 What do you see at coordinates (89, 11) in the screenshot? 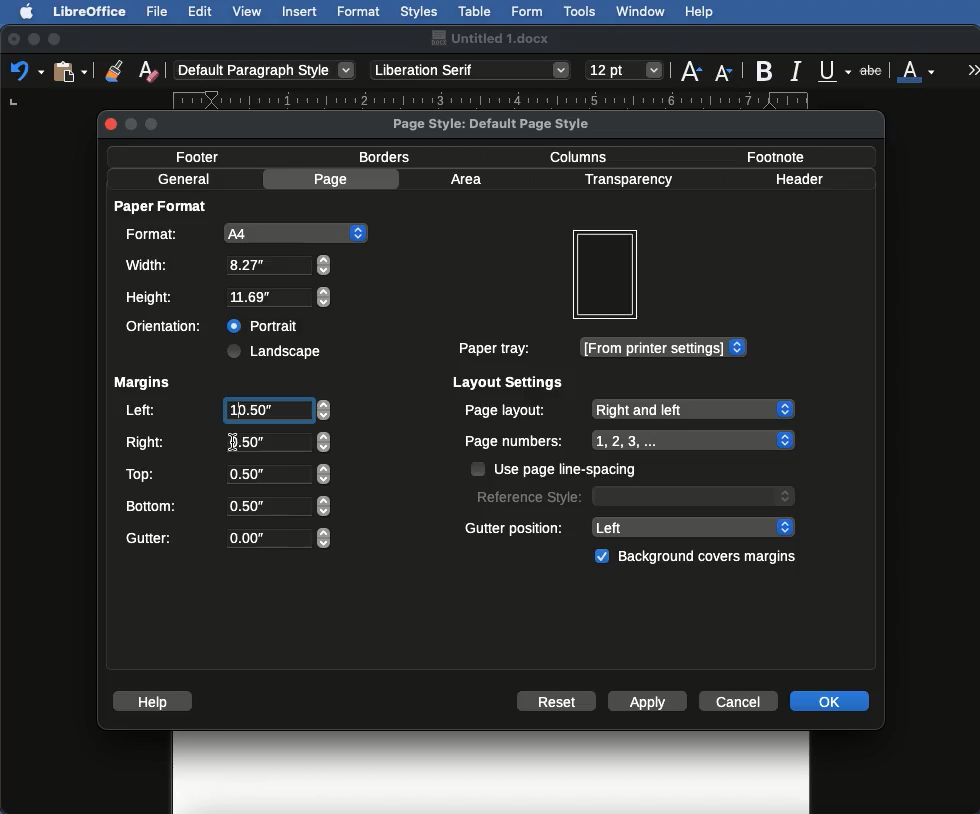
I see `LibreOffice` at bounding box center [89, 11].